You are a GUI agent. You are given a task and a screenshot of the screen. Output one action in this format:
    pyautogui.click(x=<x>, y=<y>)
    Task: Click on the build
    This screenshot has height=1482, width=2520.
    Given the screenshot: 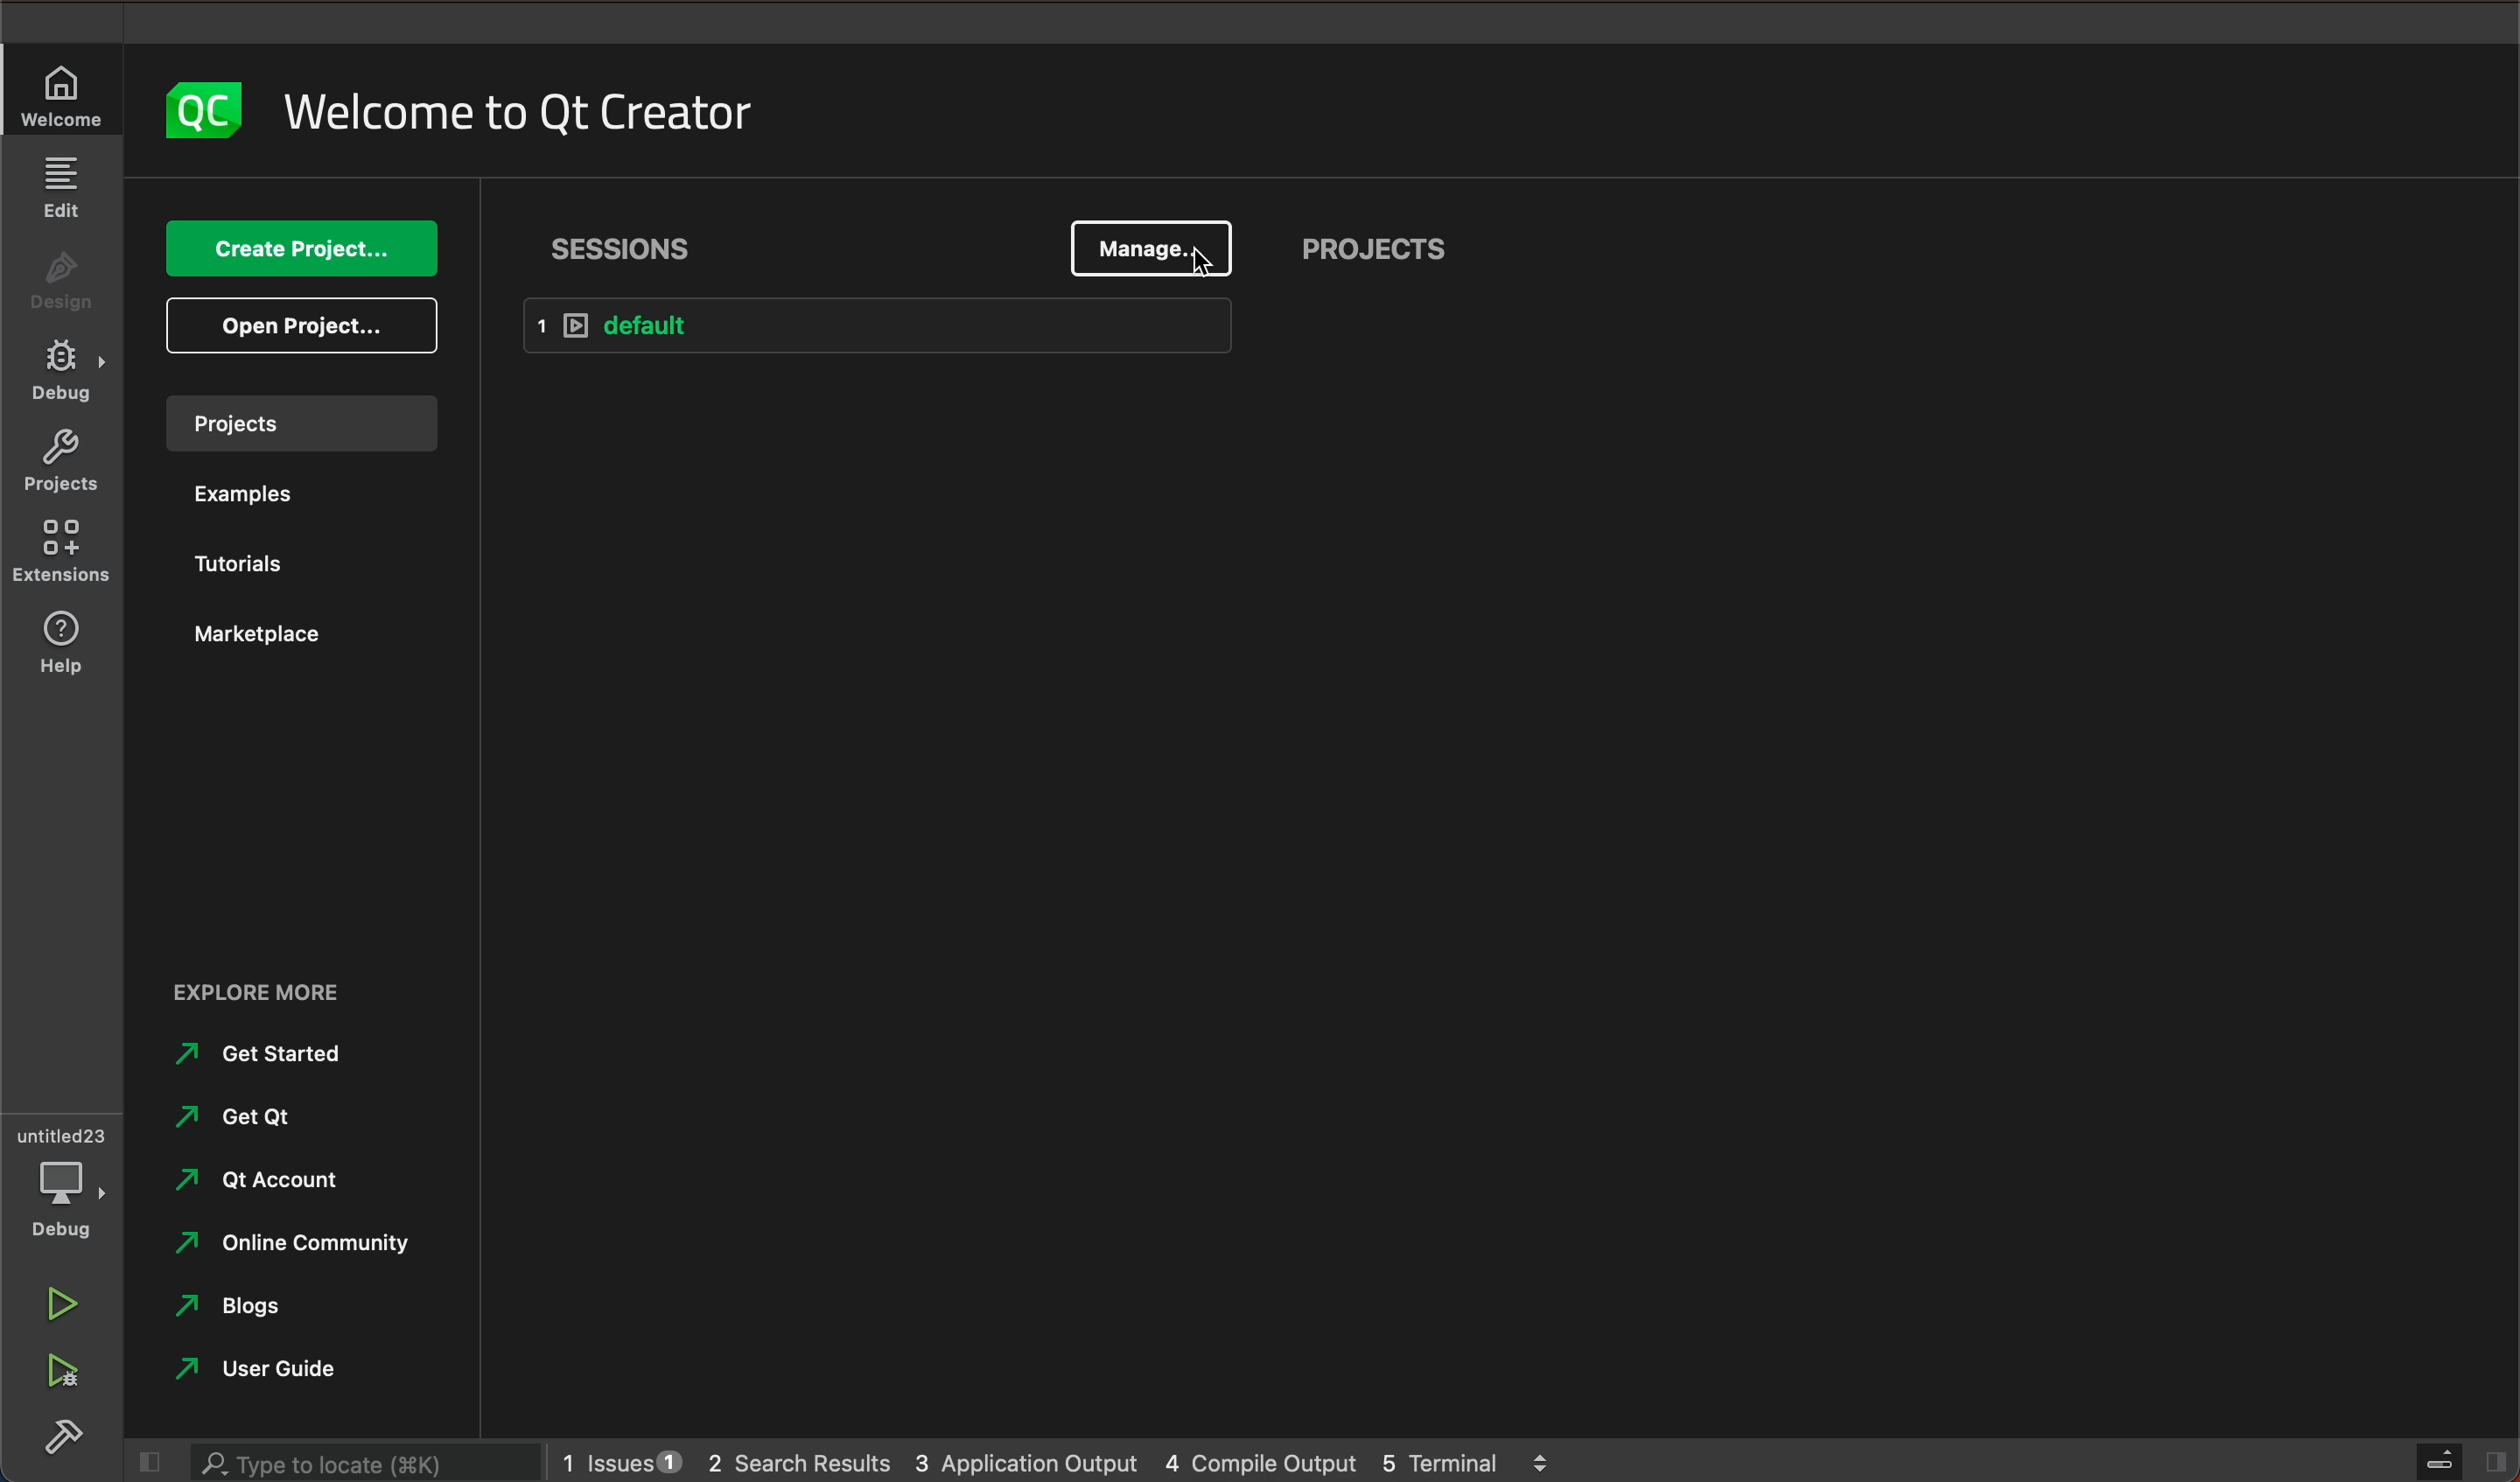 What is the action you would take?
    pyautogui.click(x=56, y=1432)
    